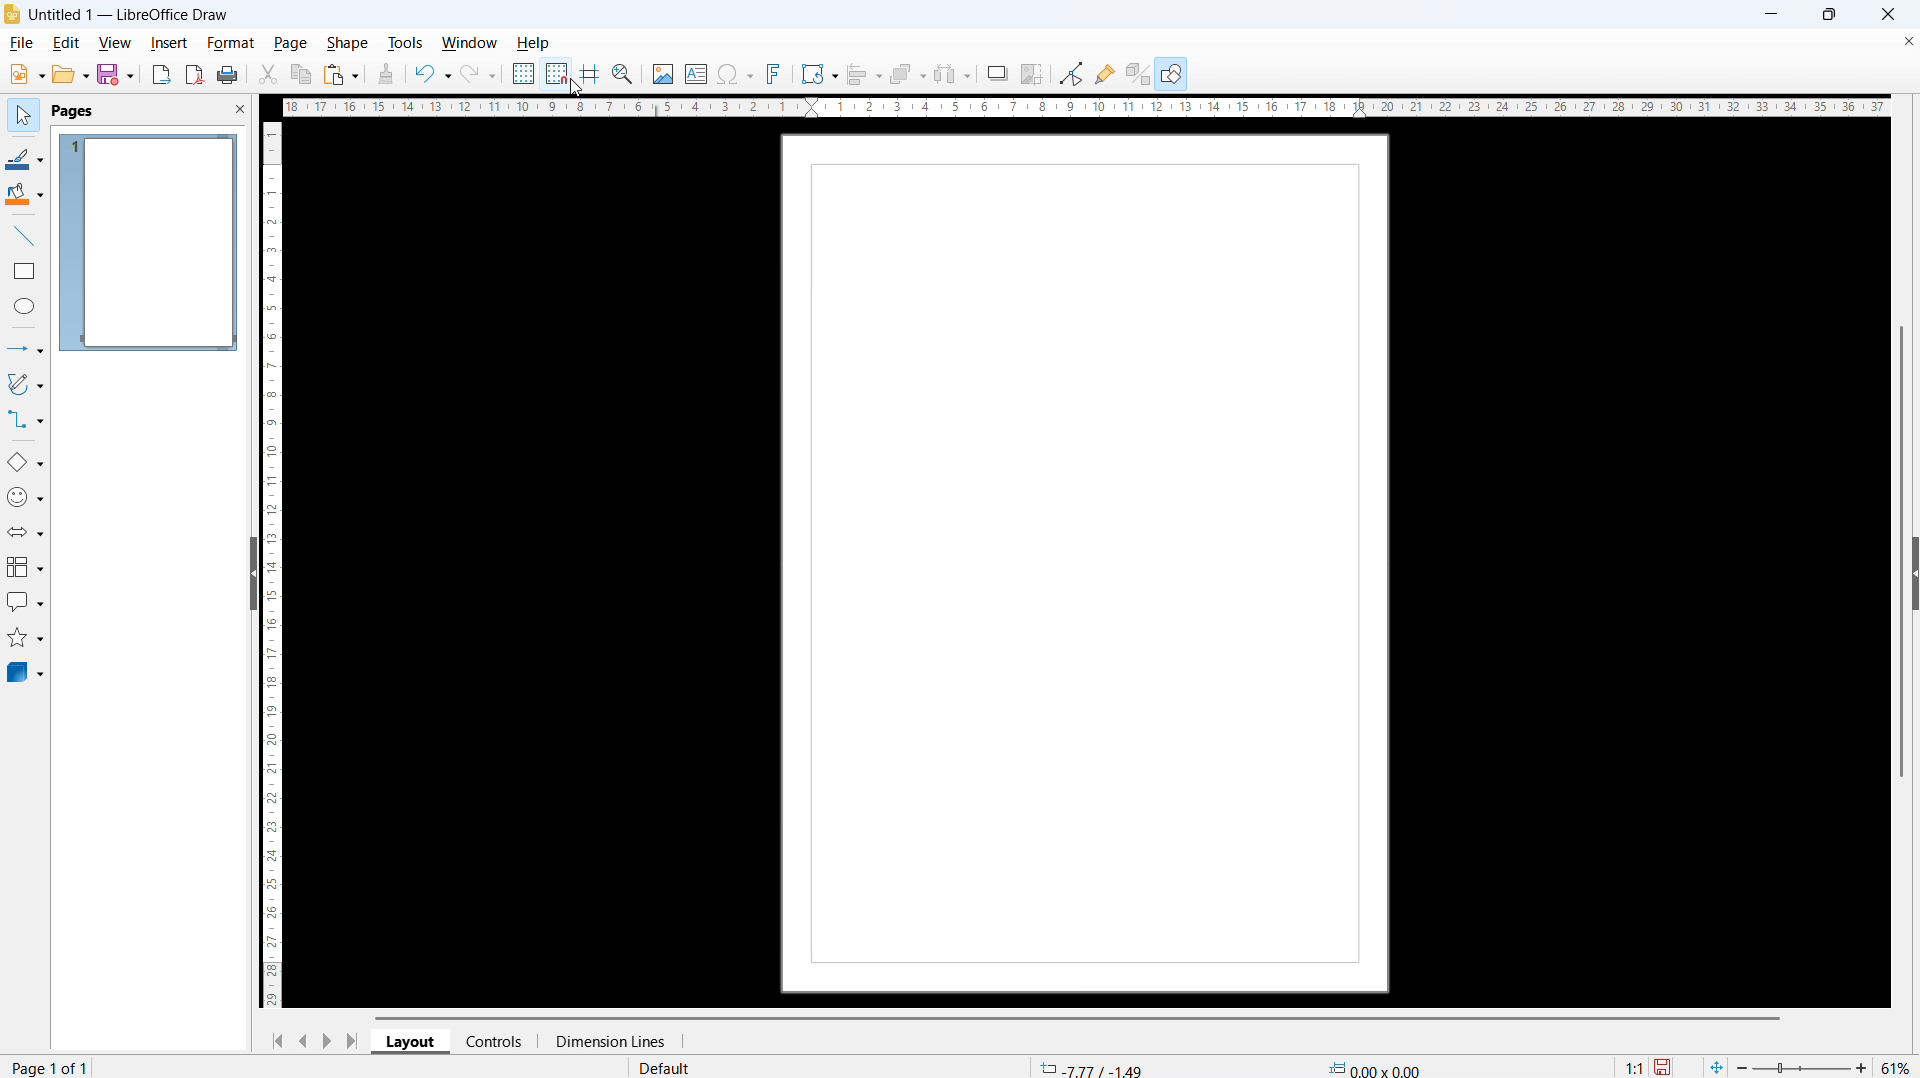  I want to click on layout, so click(411, 1041).